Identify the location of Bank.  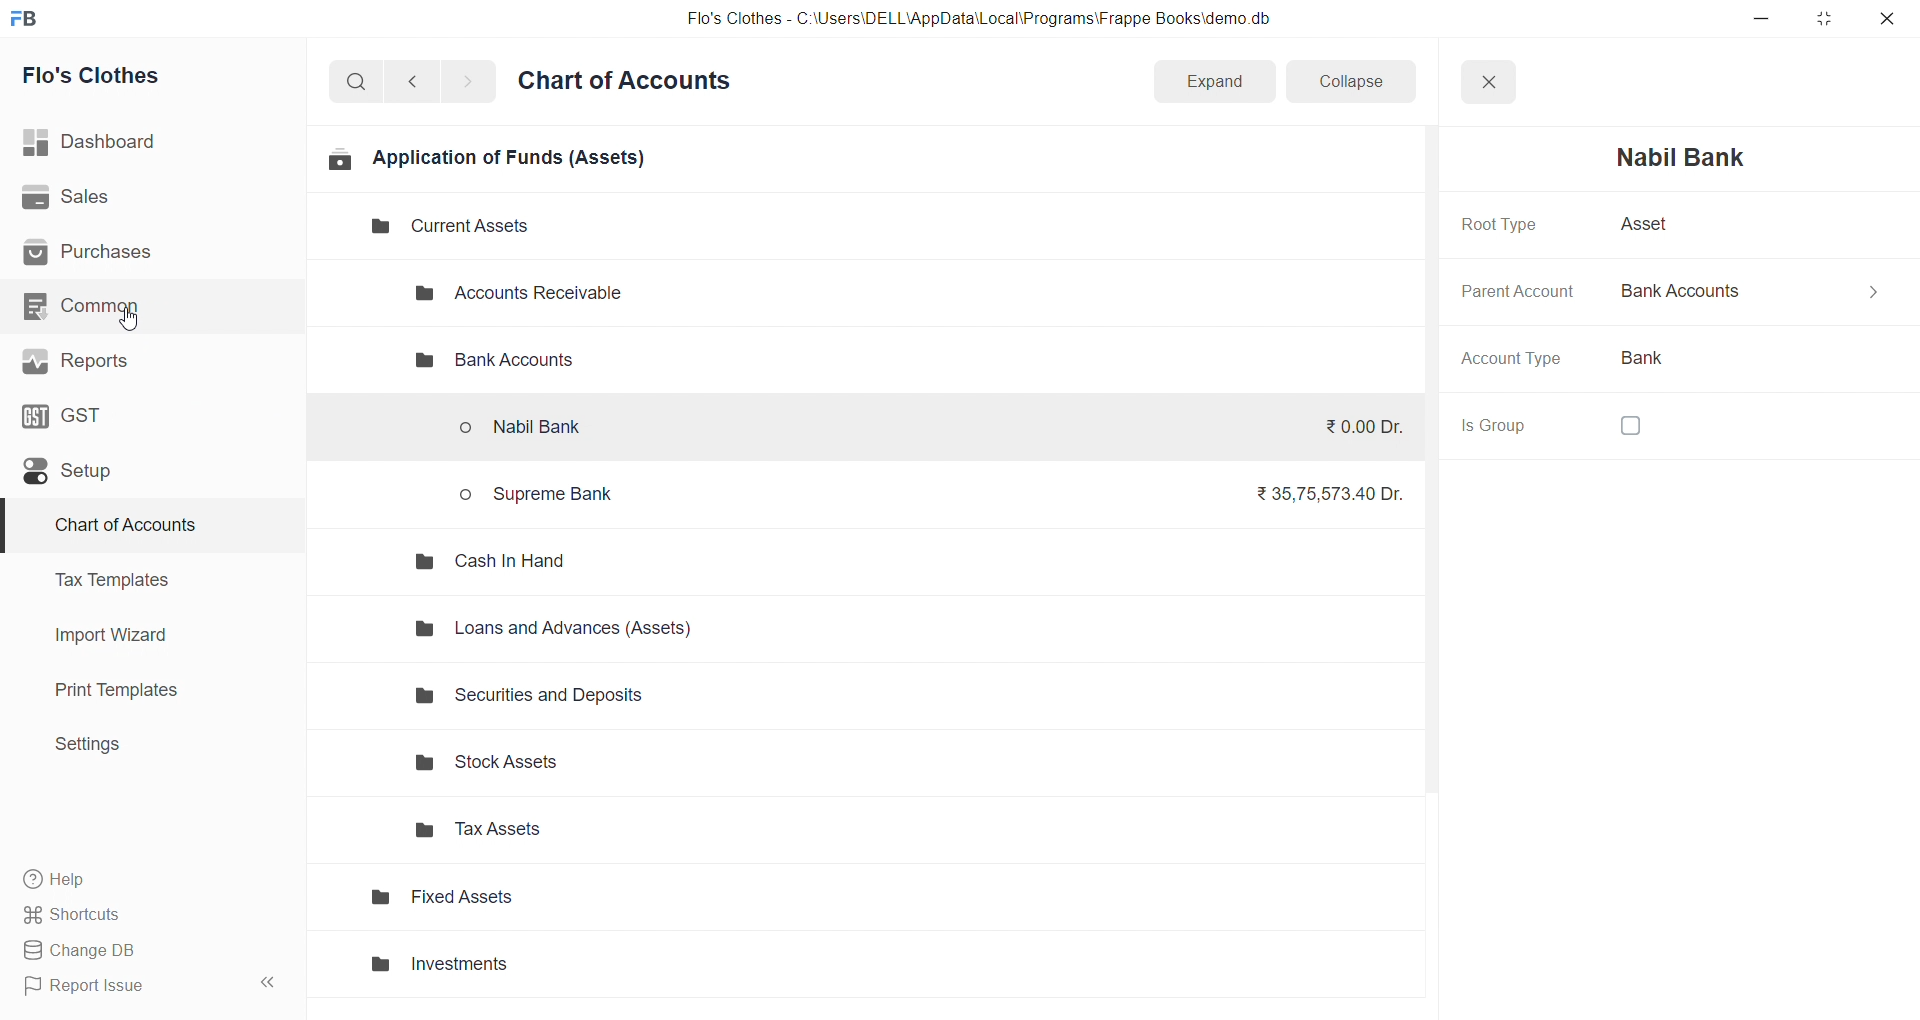
(1667, 358).